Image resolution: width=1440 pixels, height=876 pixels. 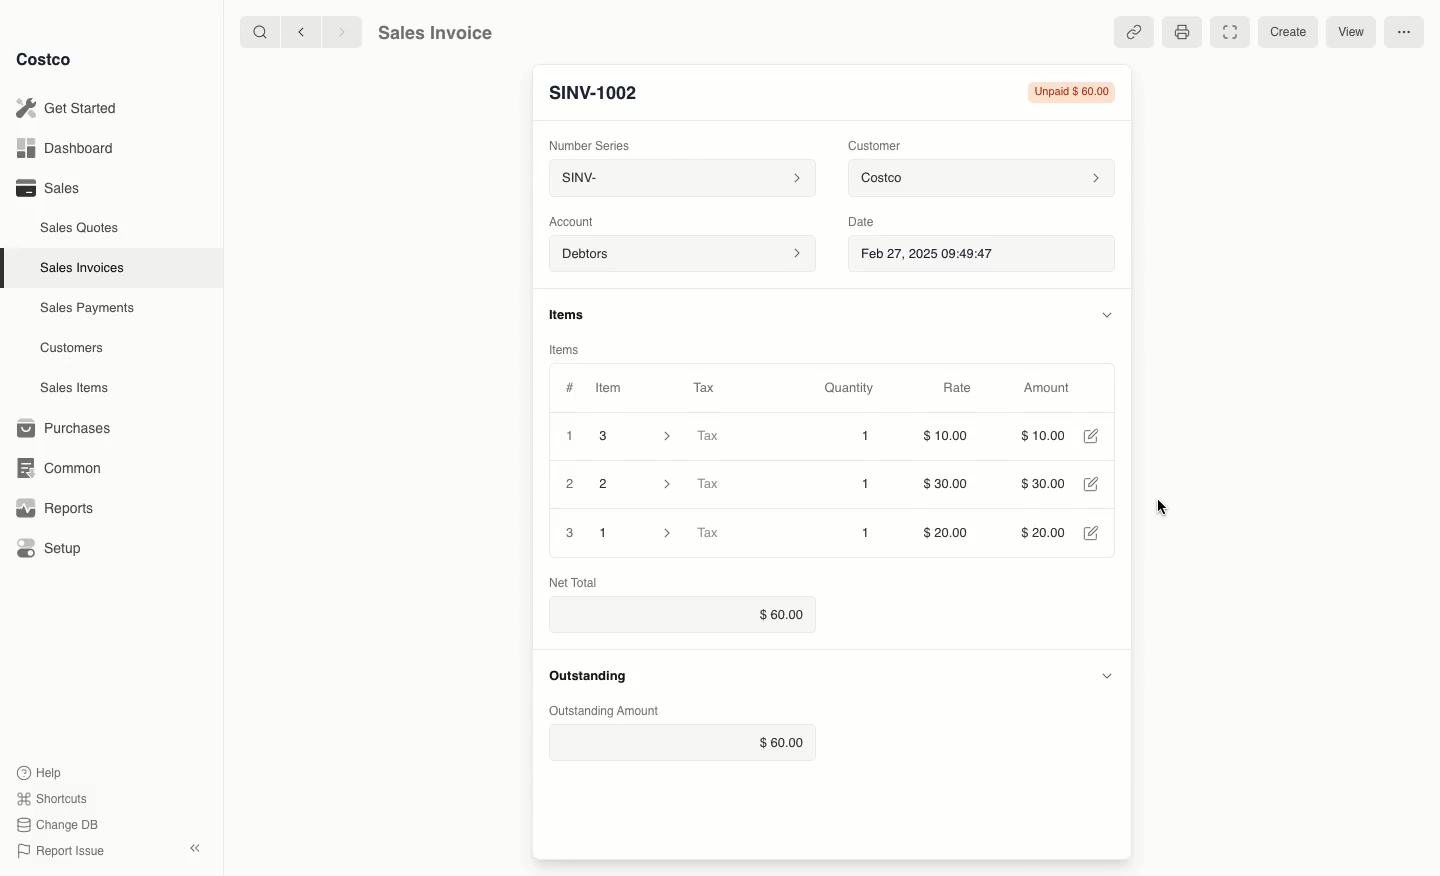 I want to click on Sales Quotes, so click(x=81, y=227).